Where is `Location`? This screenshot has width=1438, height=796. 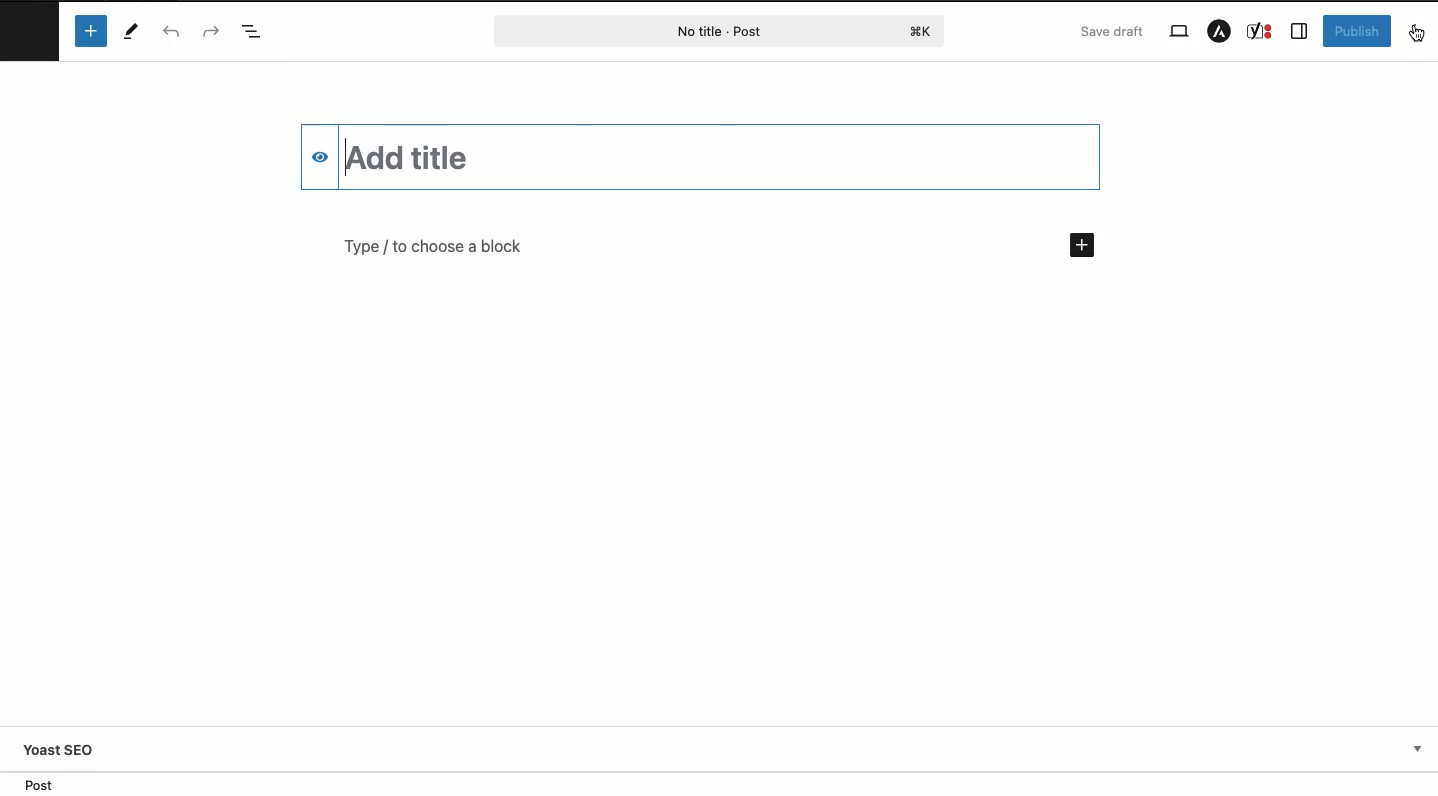 Location is located at coordinates (719, 786).